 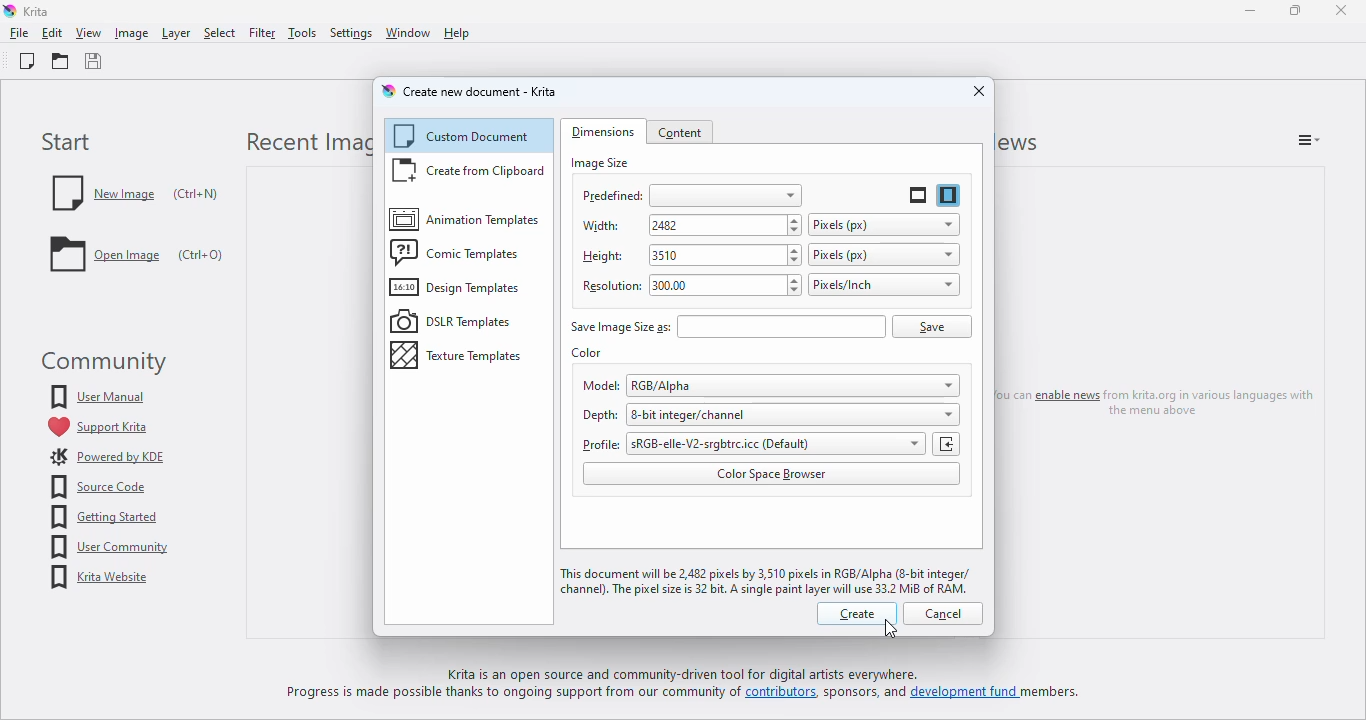 What do you see at coordinates (674, 254) in the screenshot?
I see `height: 3510` at bounding box center [674, 254].